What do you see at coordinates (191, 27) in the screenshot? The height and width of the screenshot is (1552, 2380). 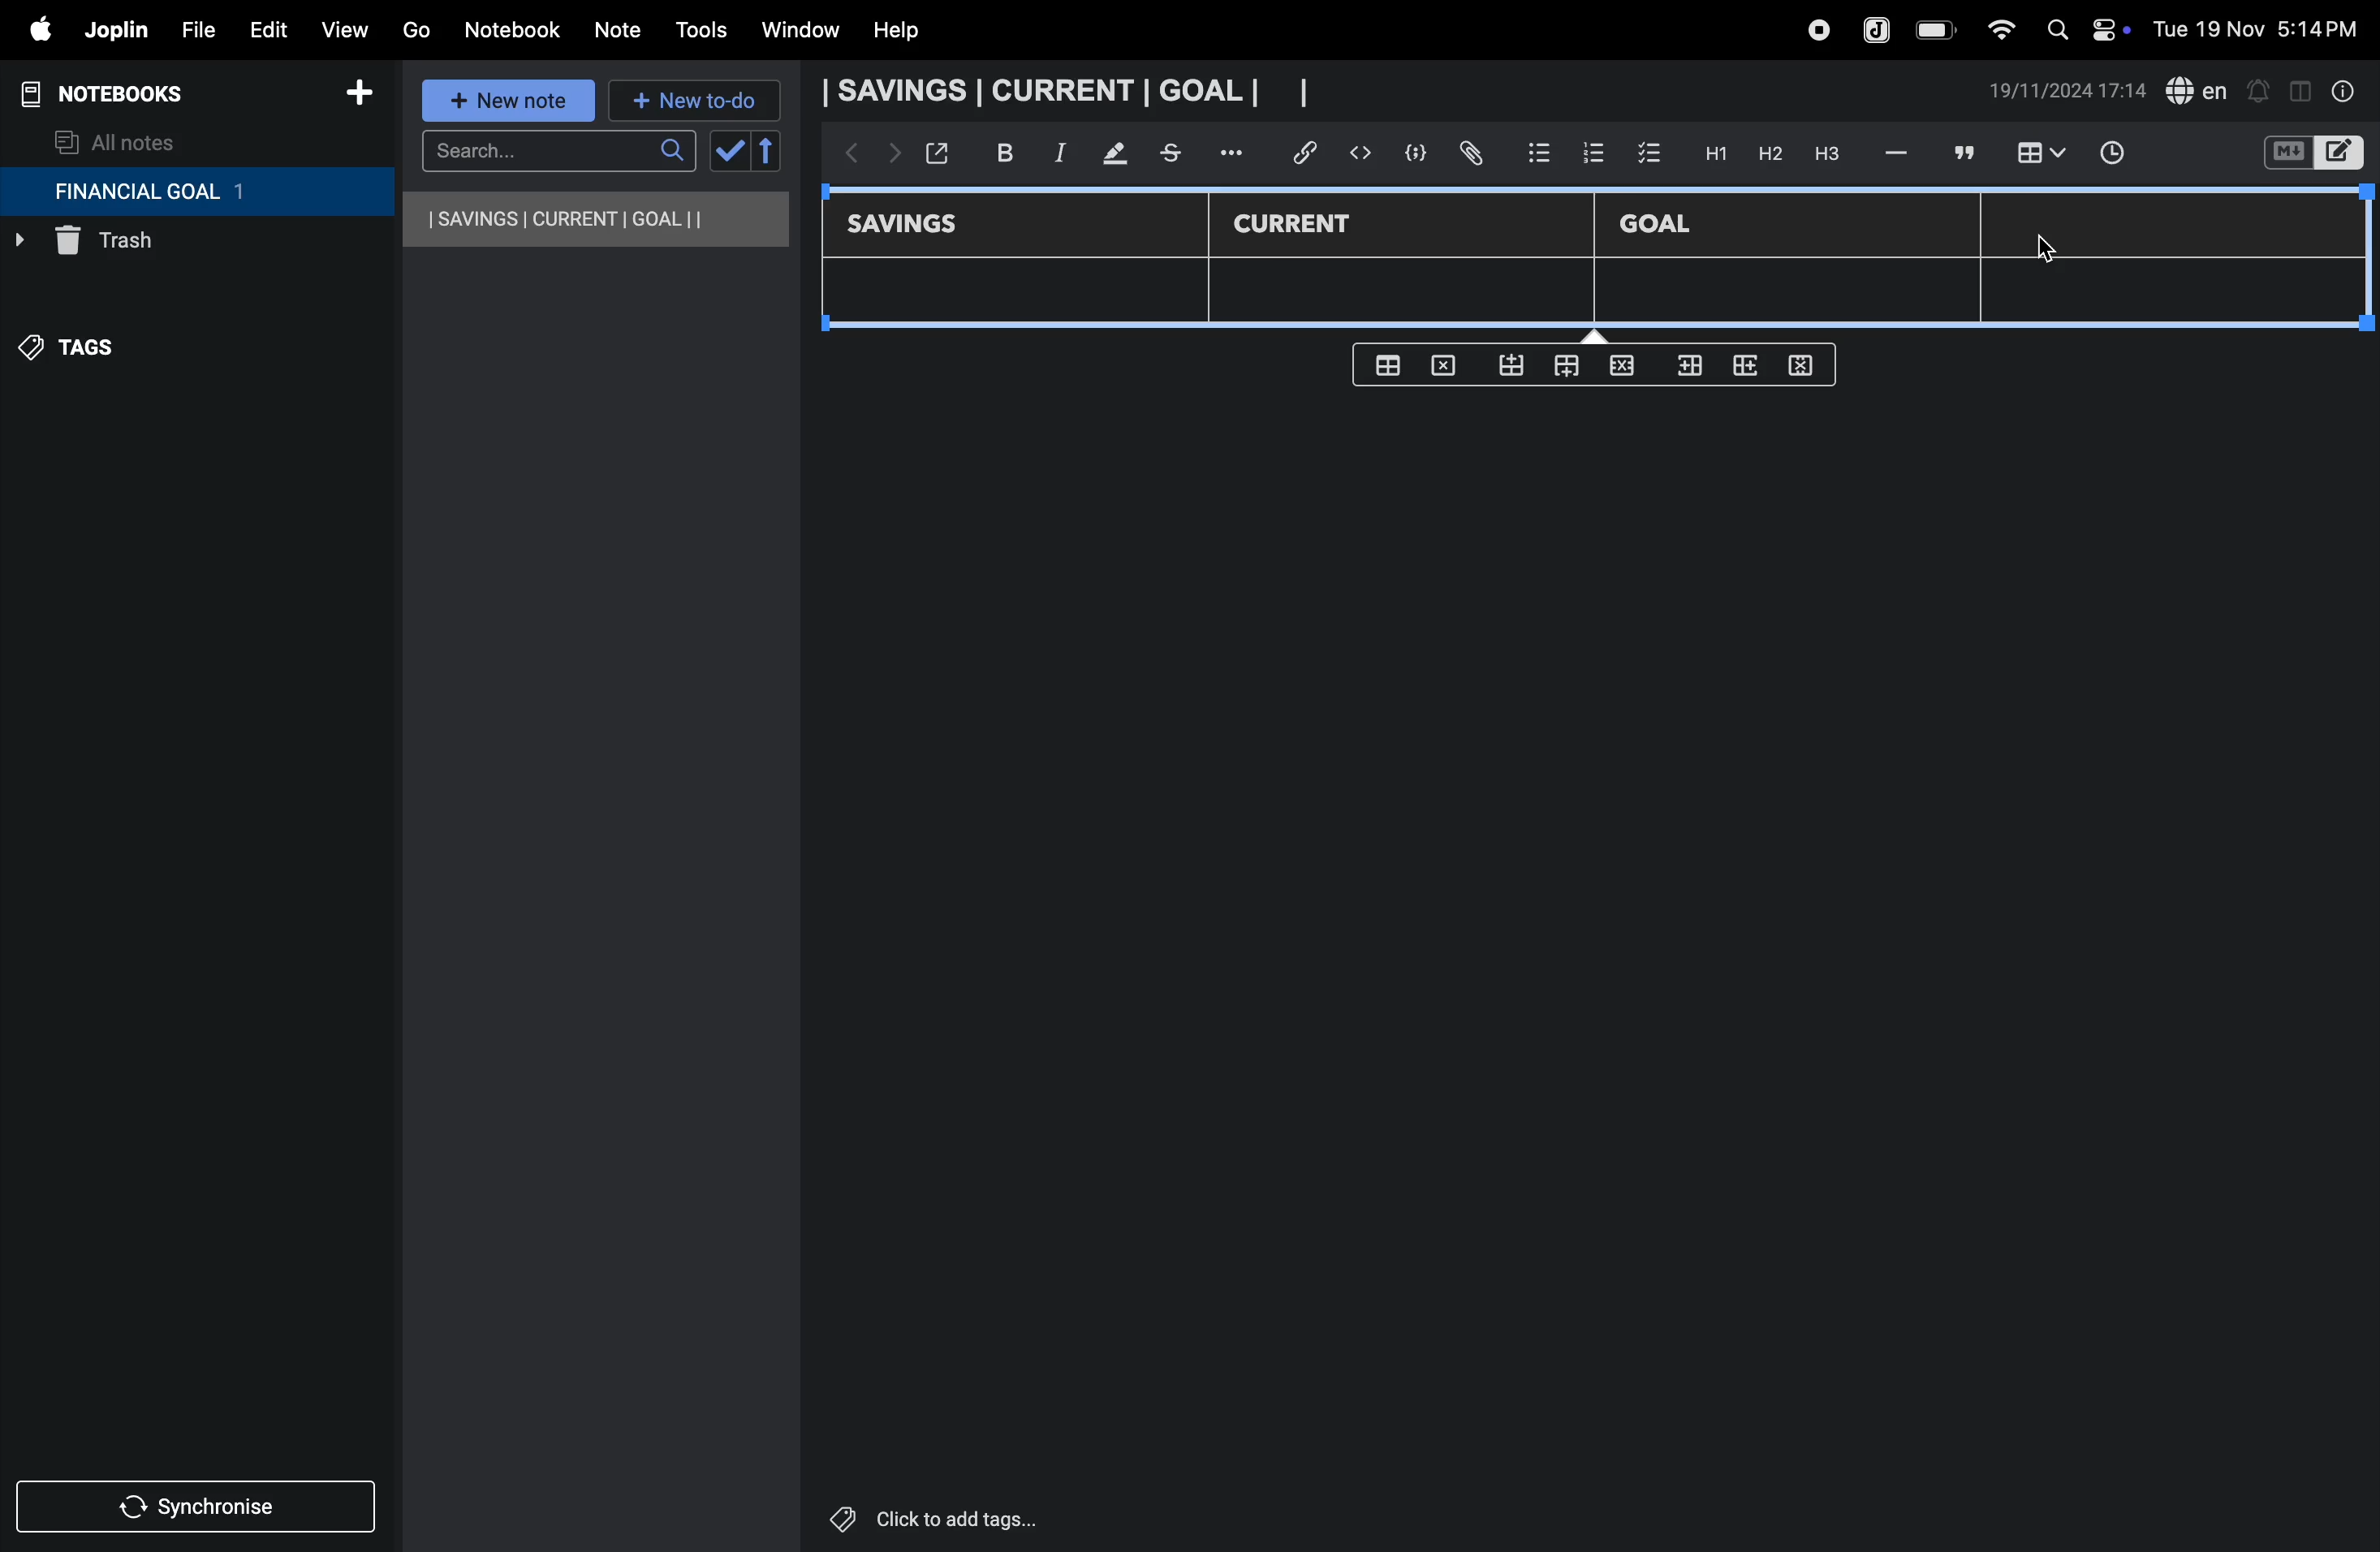 I see `file` at bounding box center [191, 27].